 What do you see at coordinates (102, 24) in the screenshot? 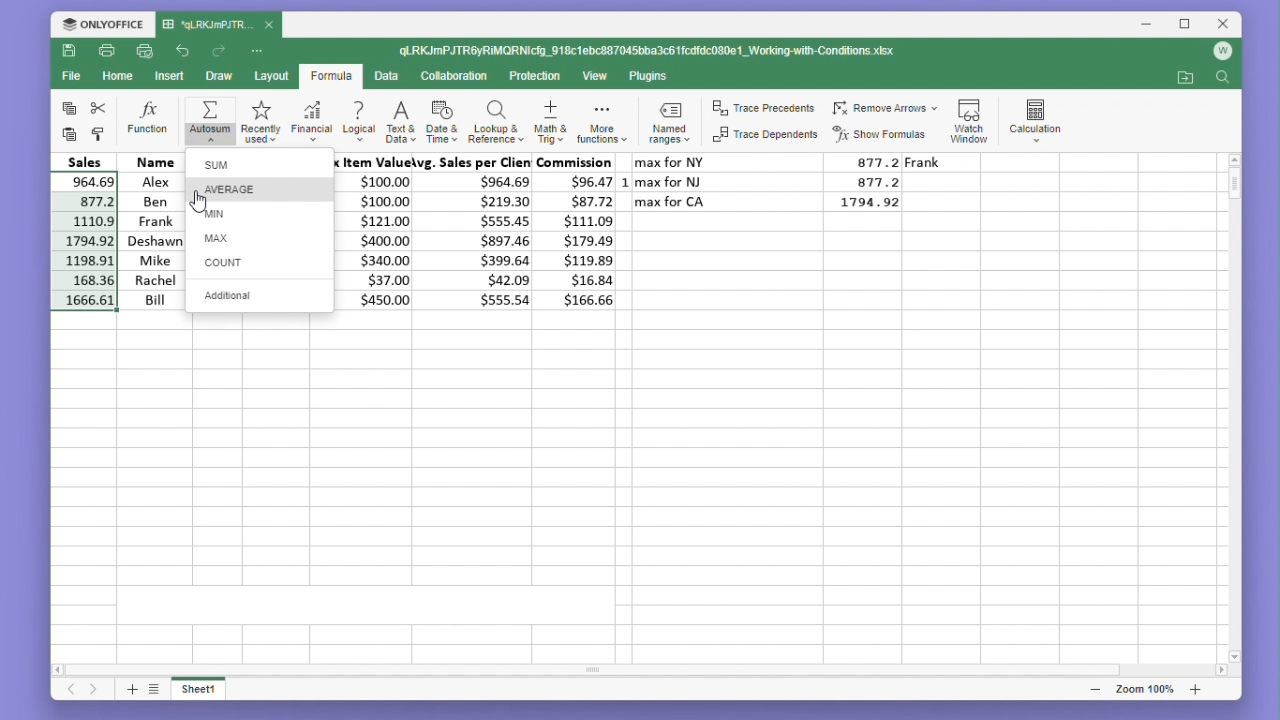
I see `Onlyoffice` at bounding box center [102, 24].